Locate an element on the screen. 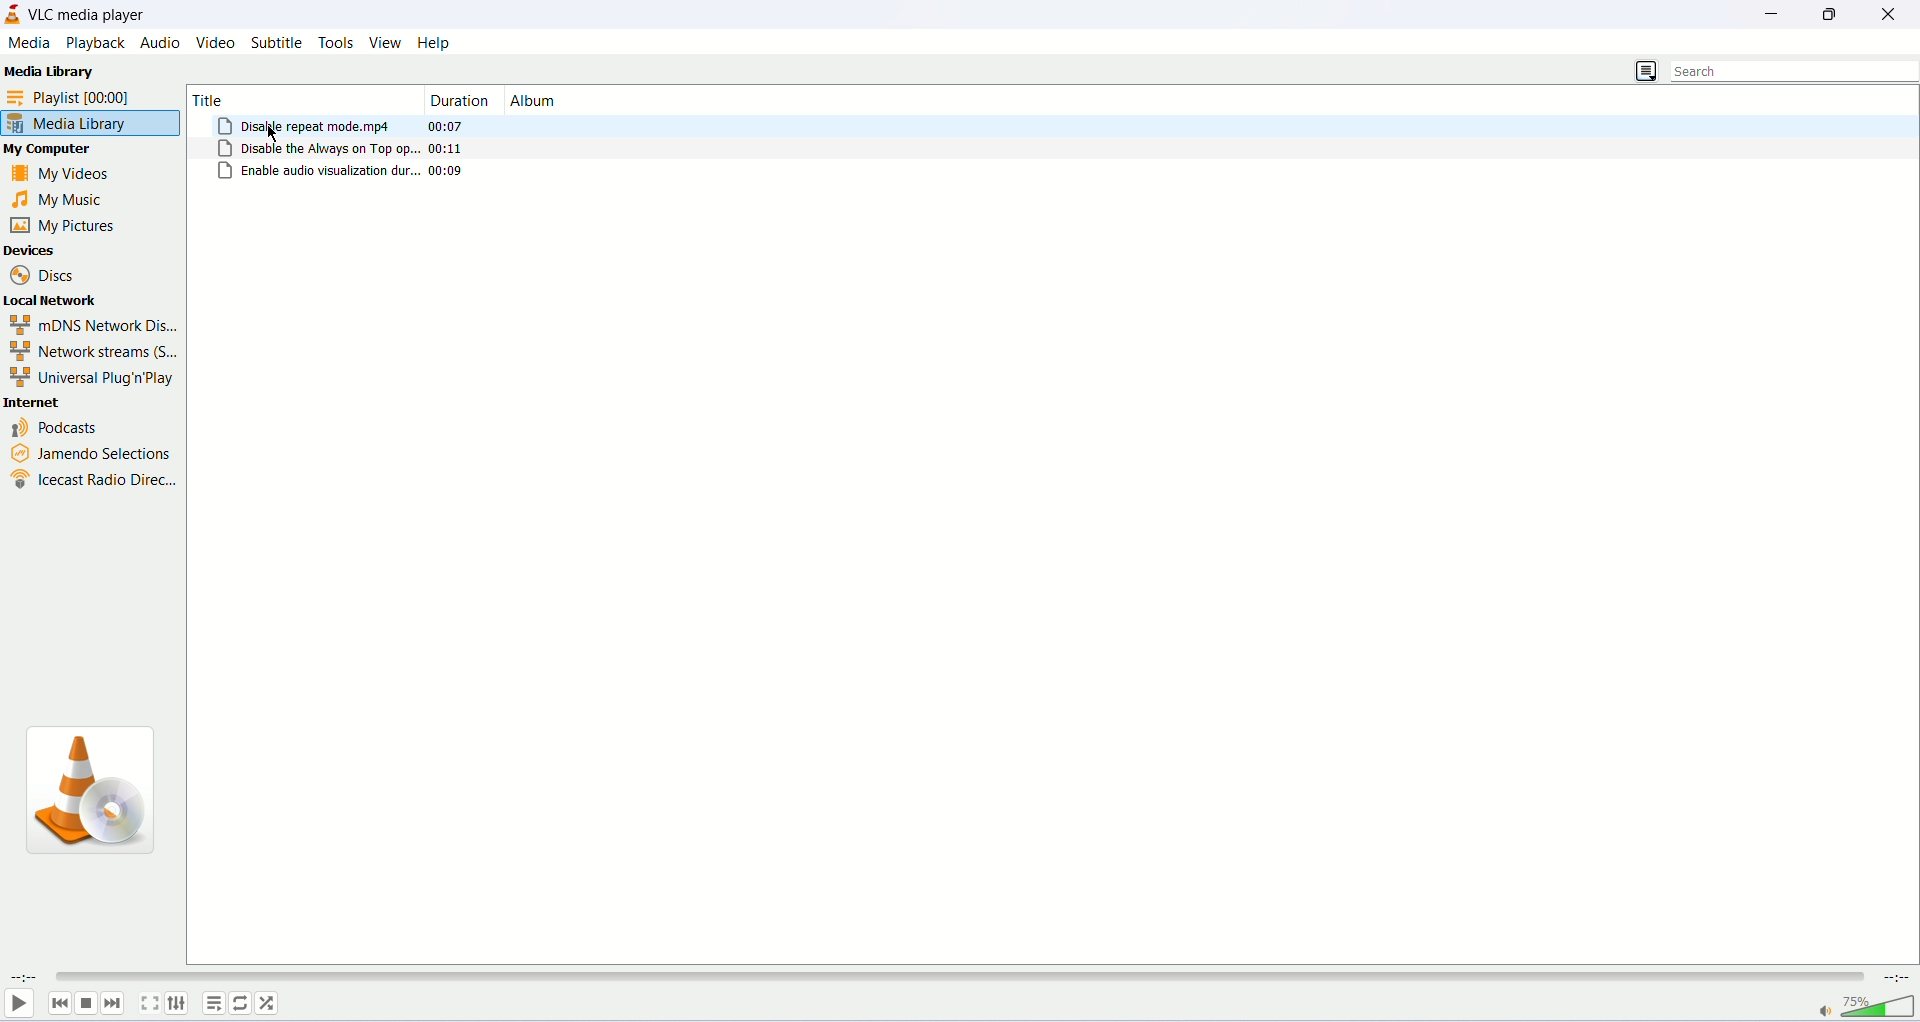  devices is located at coordinates (71, 249).